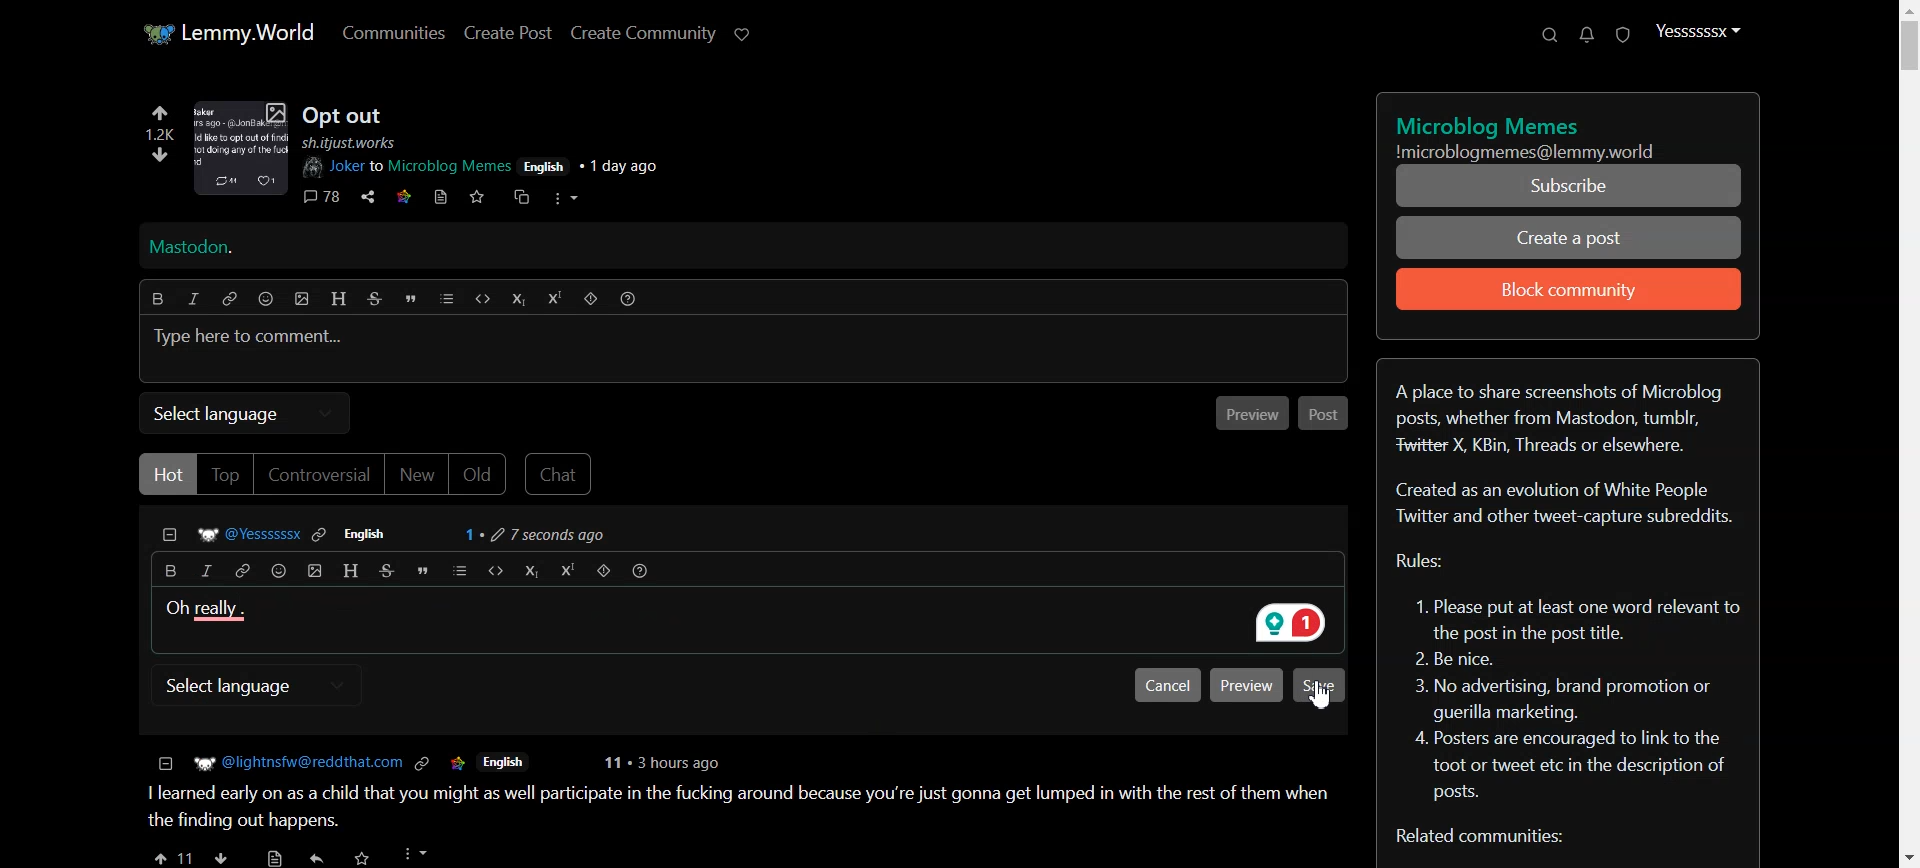 Image resolution: width=1920 pixels, height=868 pixels. What do you see at coordinates (159, 115) in the screenshot?
I see `upvote` at bounding box center [159, 115].